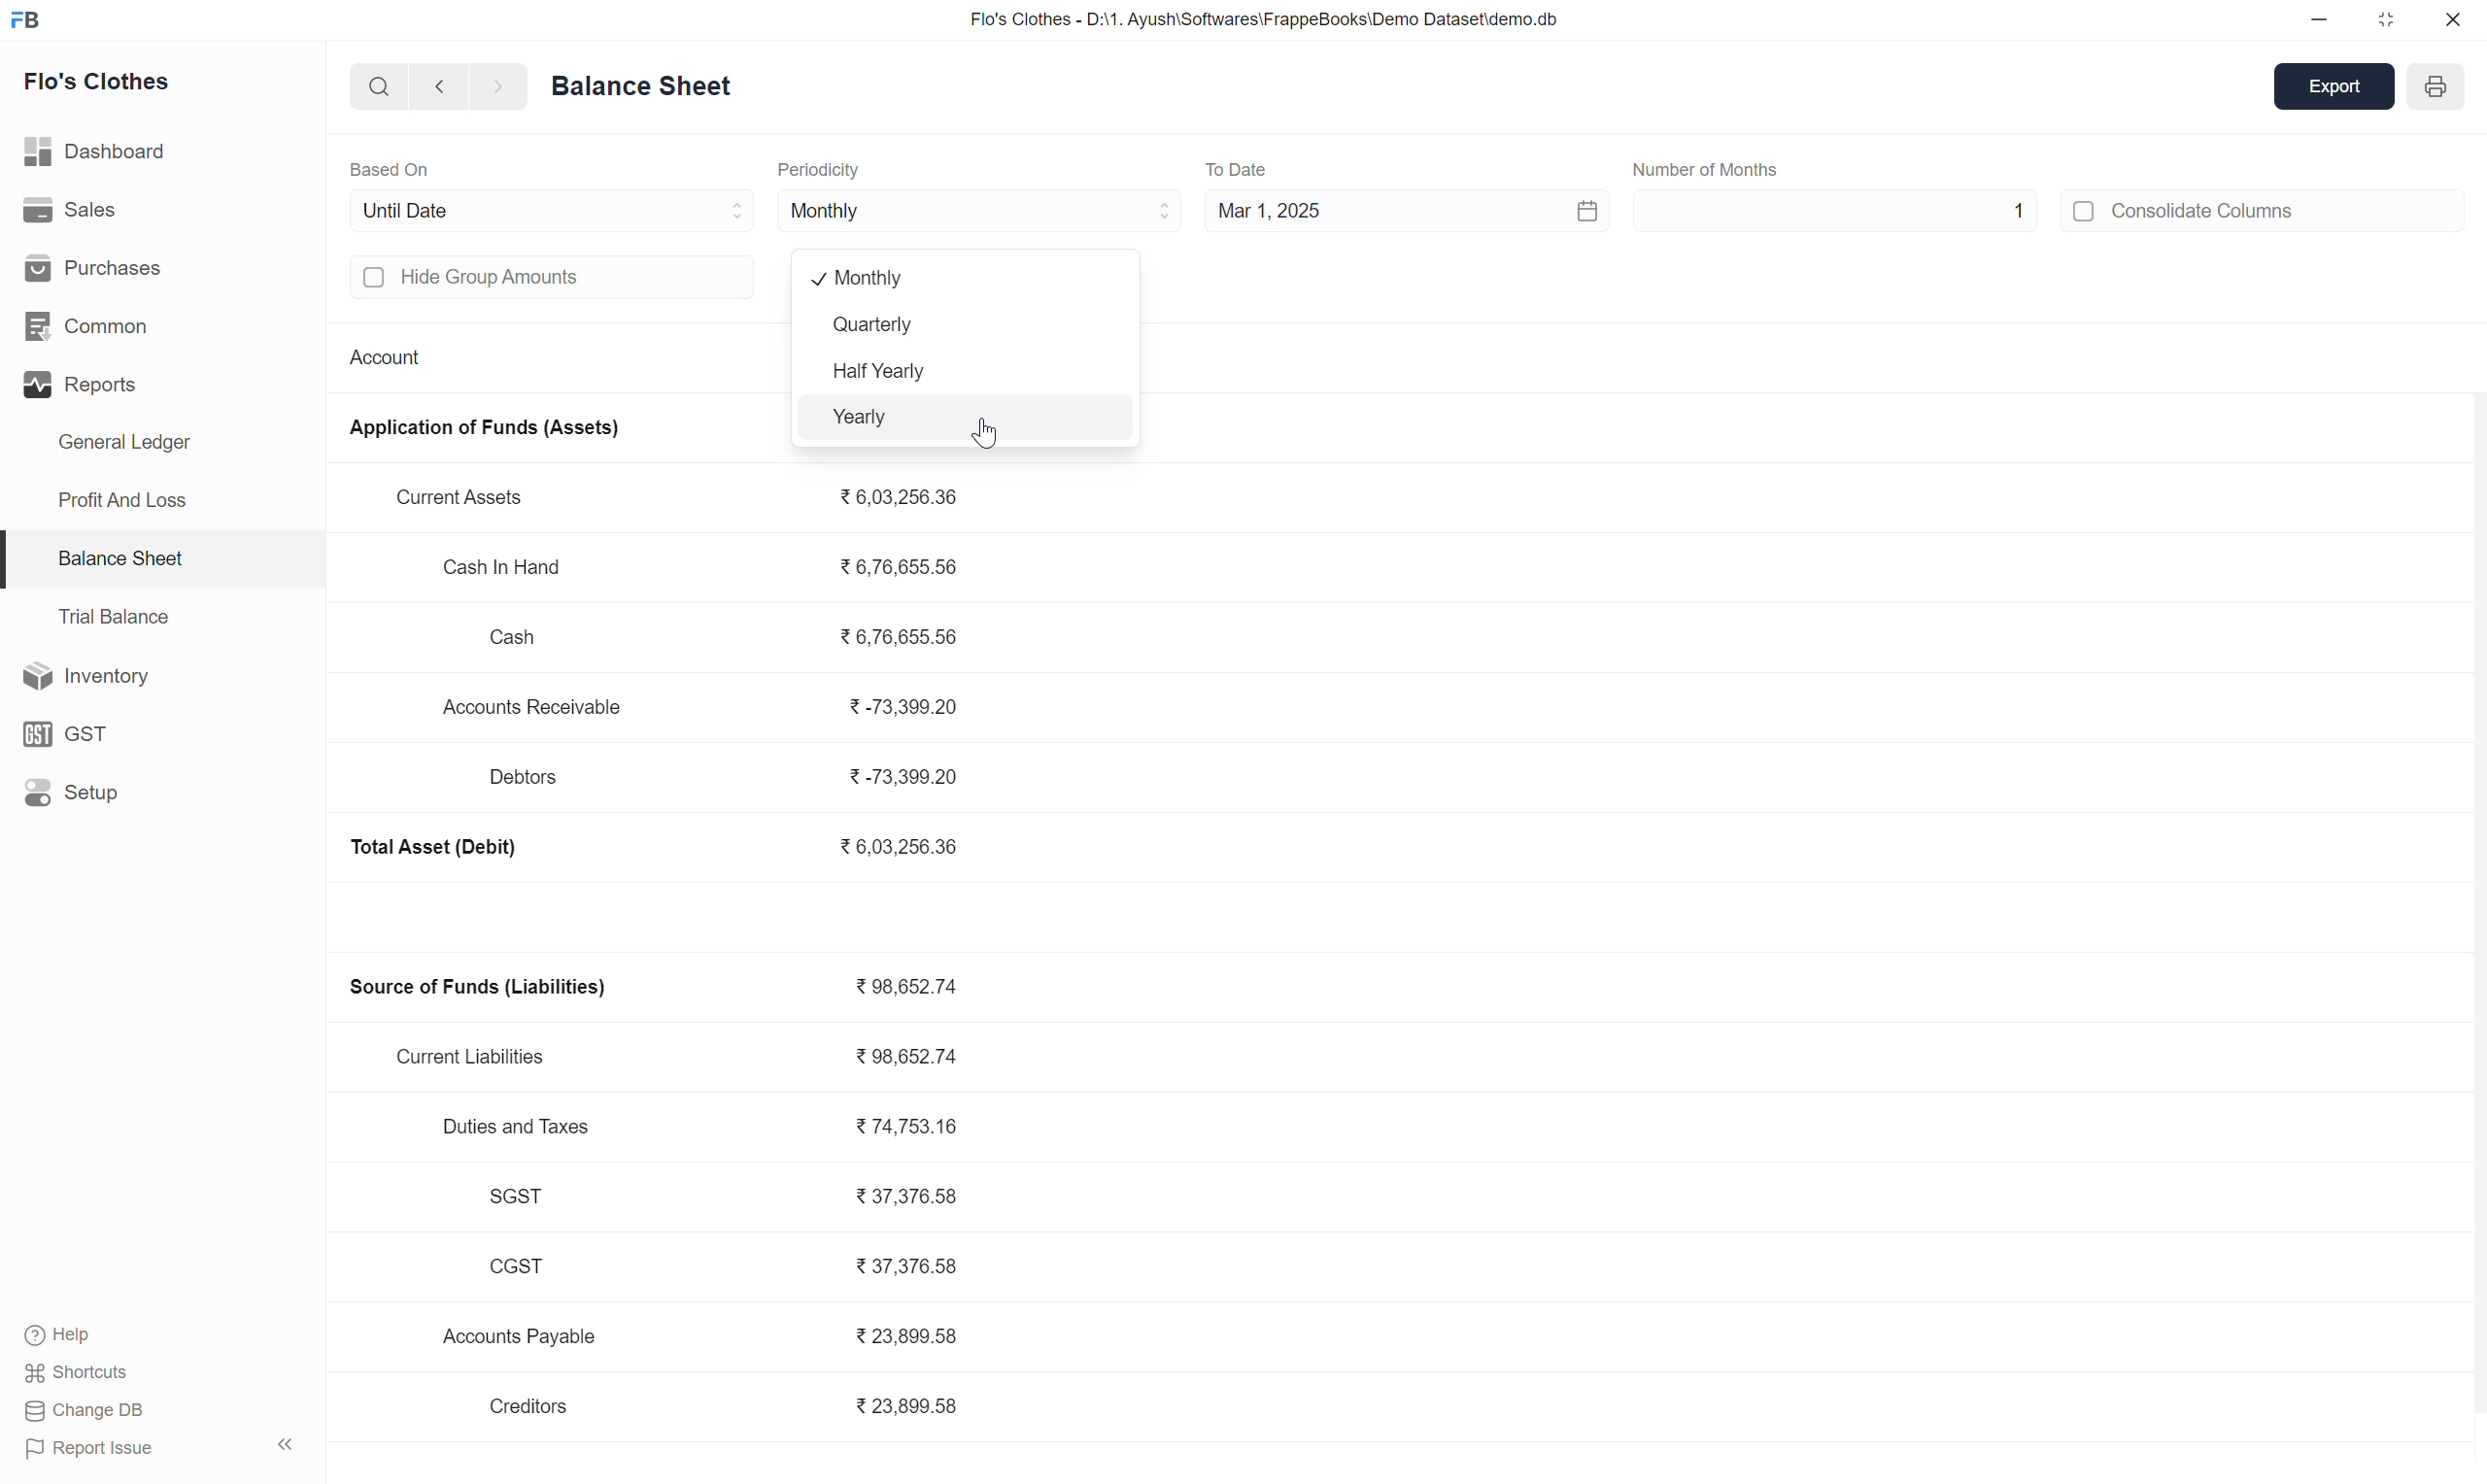  I want to click on Report Issue, so click(83, 1449).